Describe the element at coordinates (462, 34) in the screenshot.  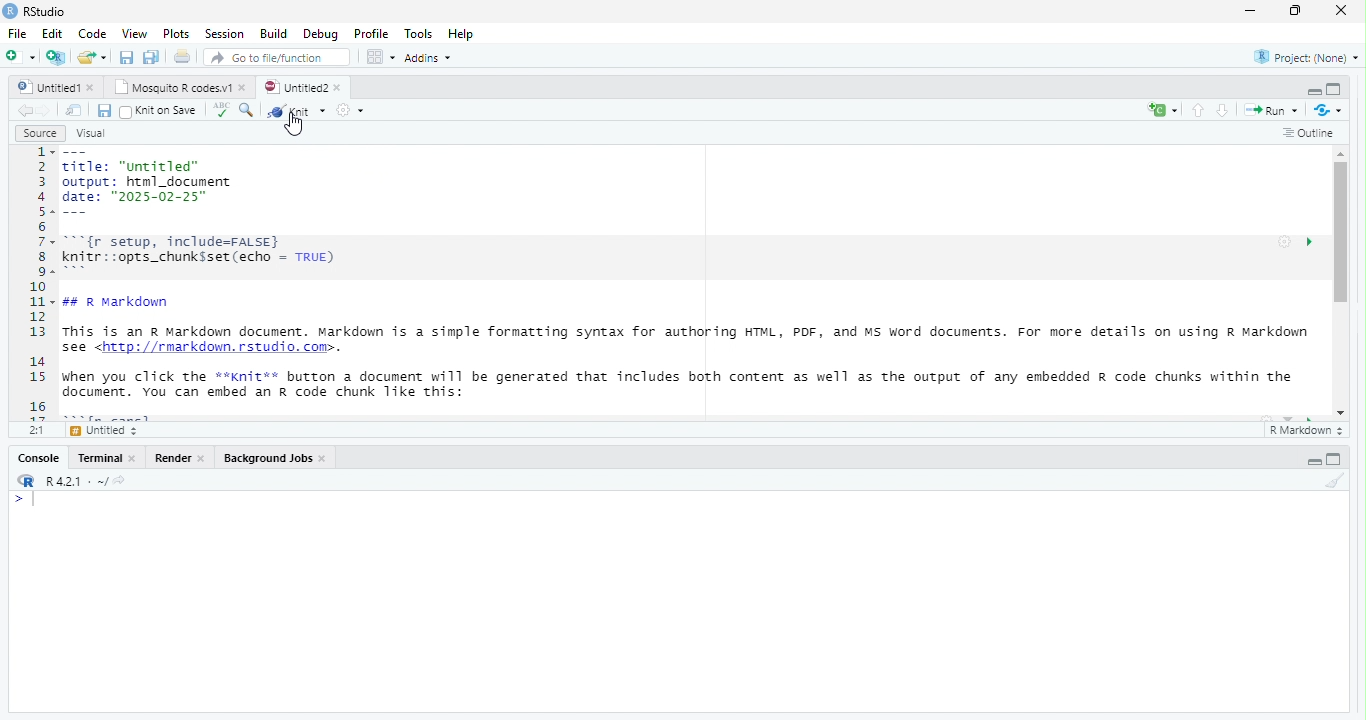
I see `Help` at that location.